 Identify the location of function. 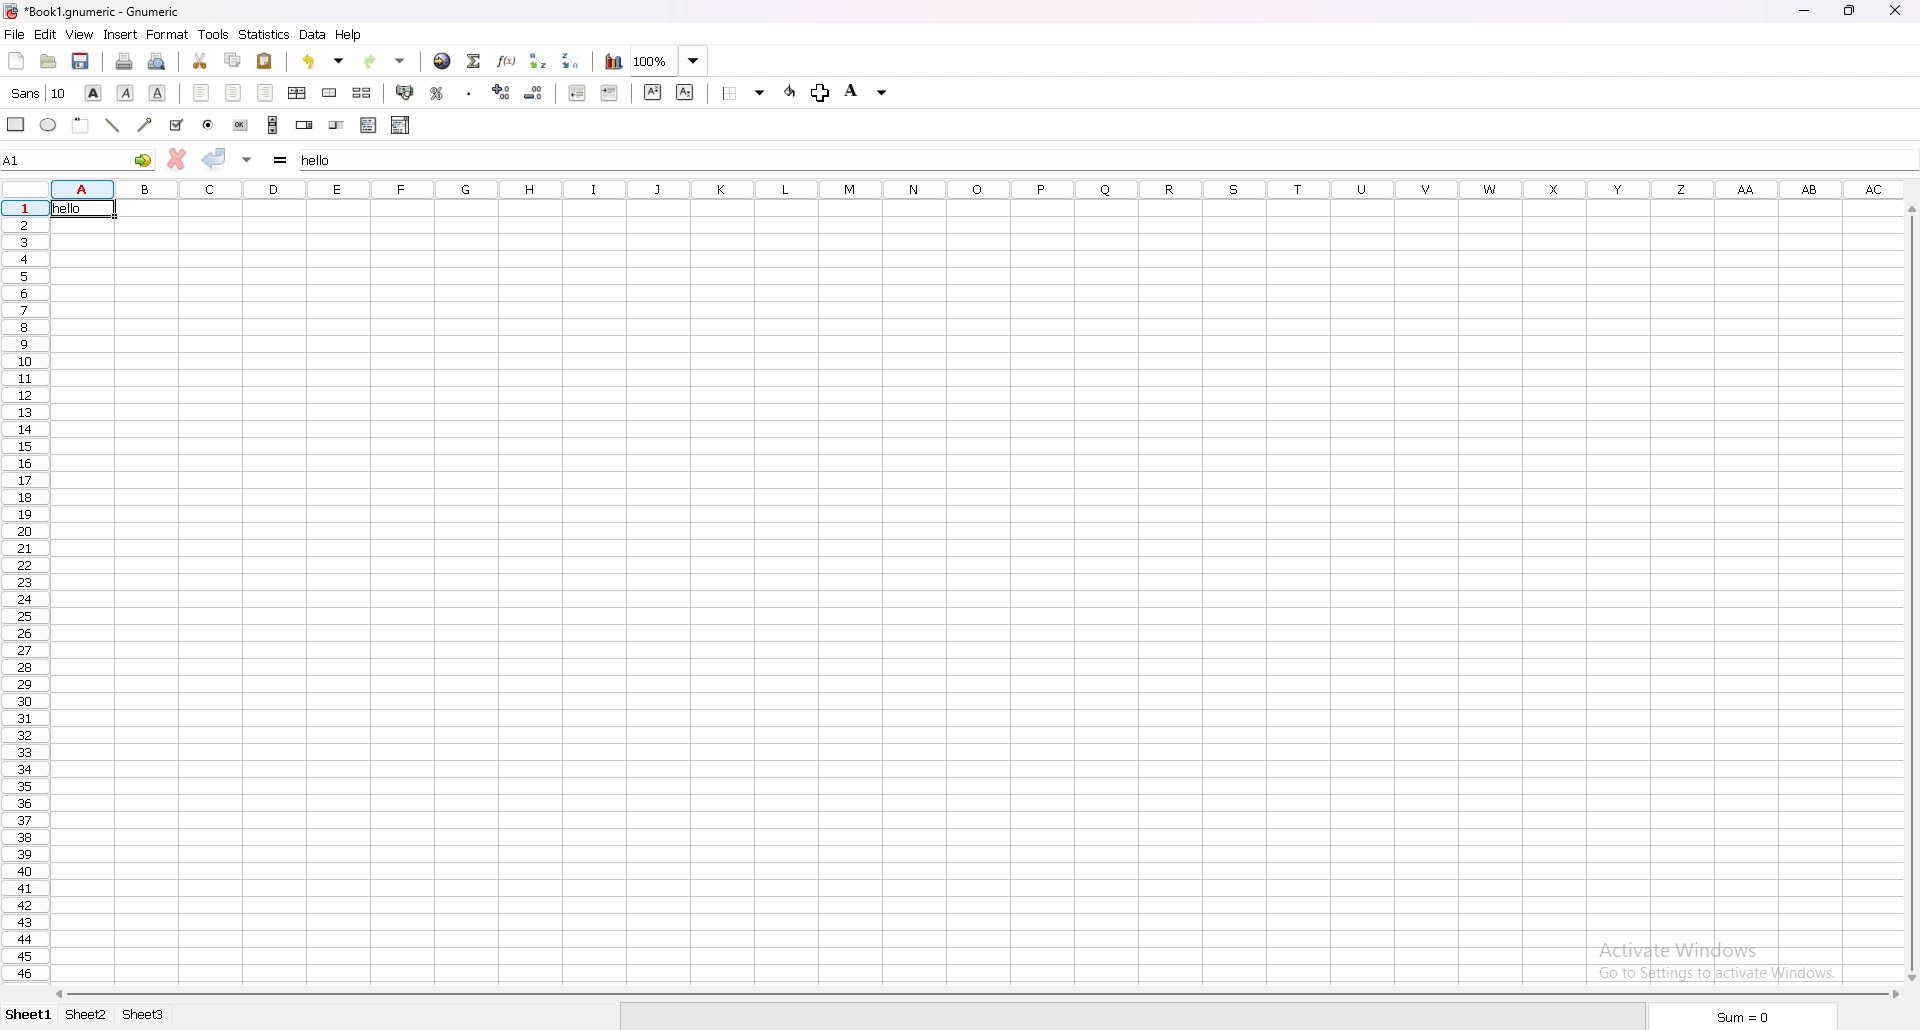
(508, 61).